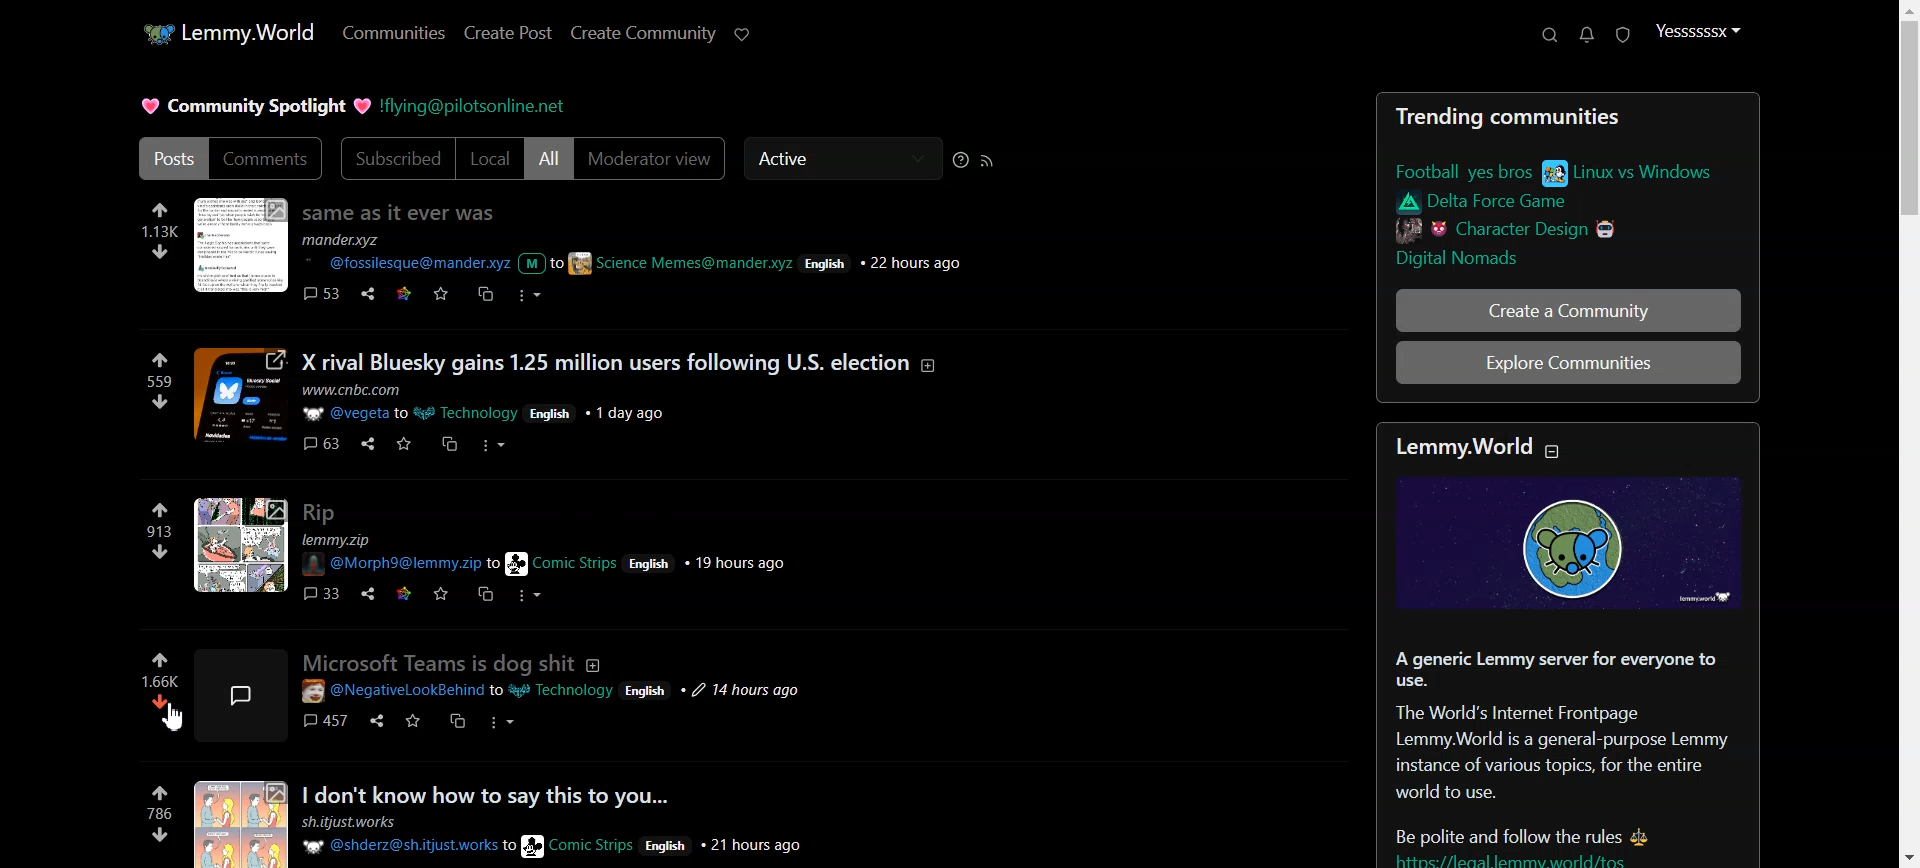 This screenshot has width=1920, height=868. I want to click on Posts, so click(564, 821).